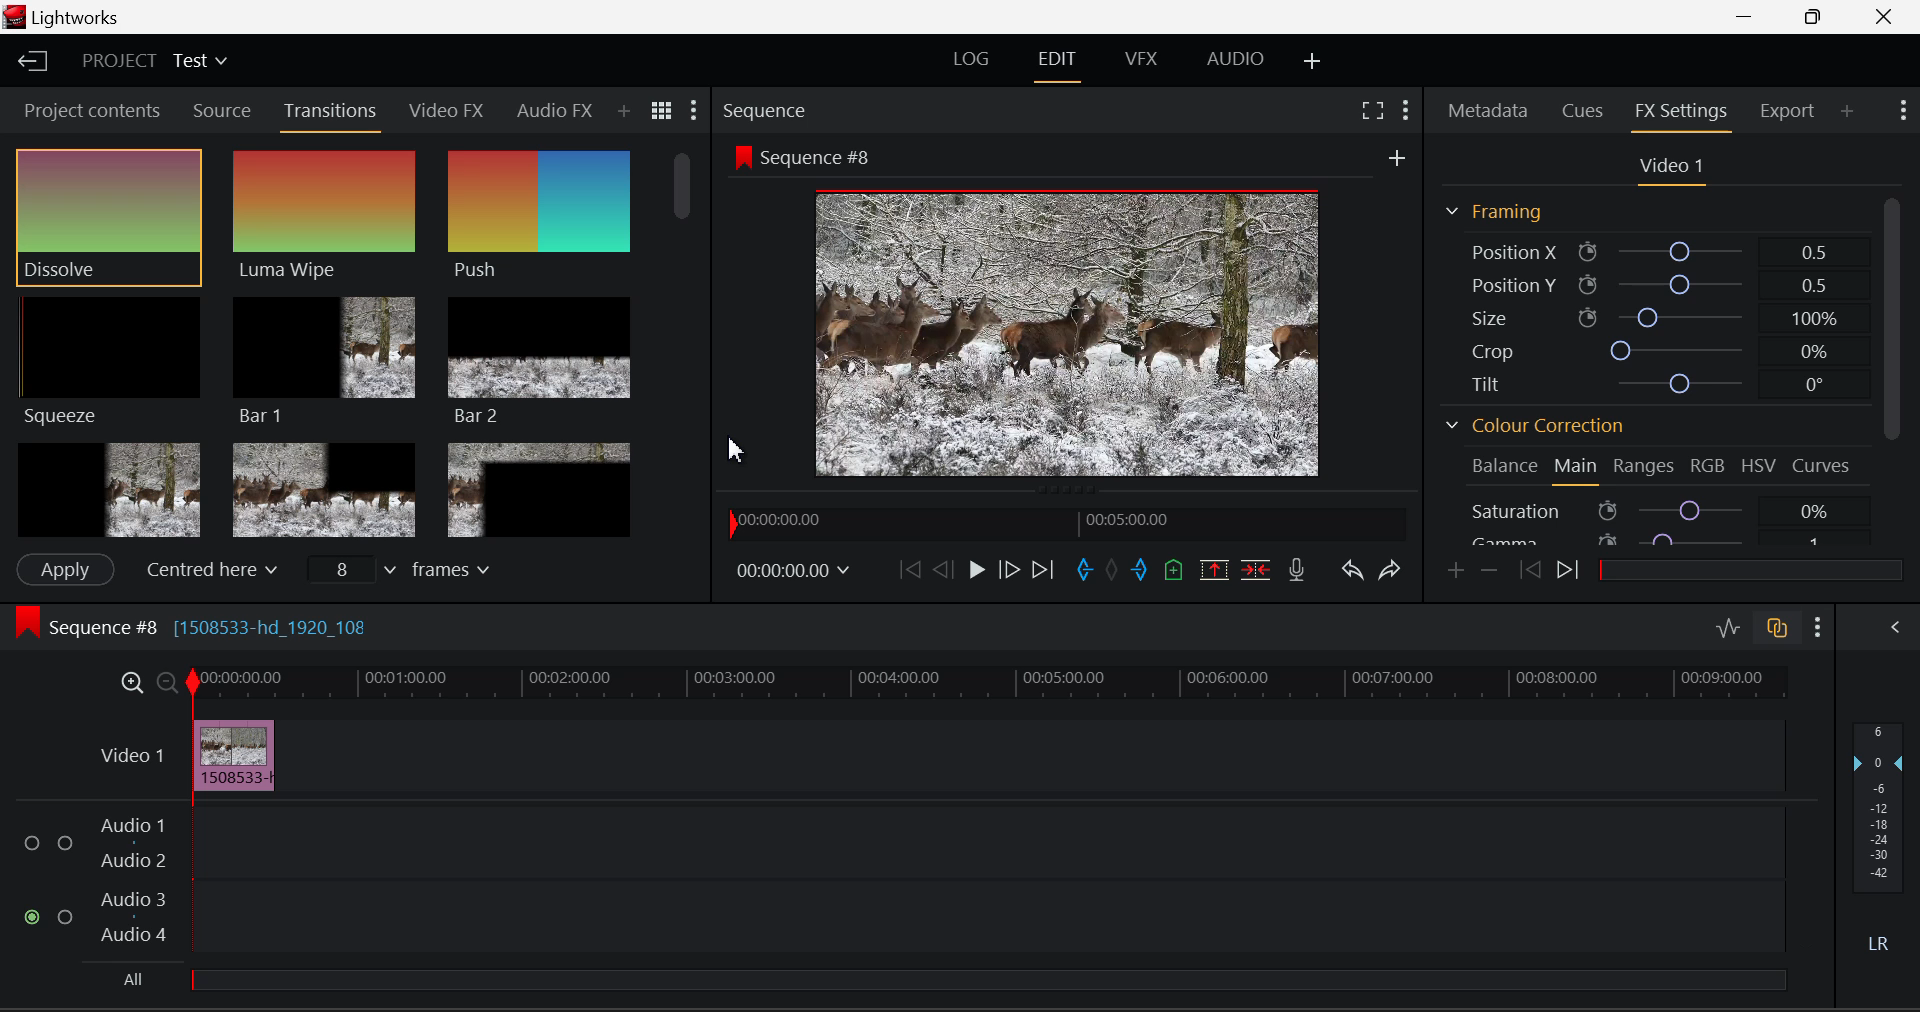 This screenshot has width=1920, height=1012. What do you see at coordinates (1762, 466) in the screenshot?
I see `HSV` at bounding box center [1762, 466].